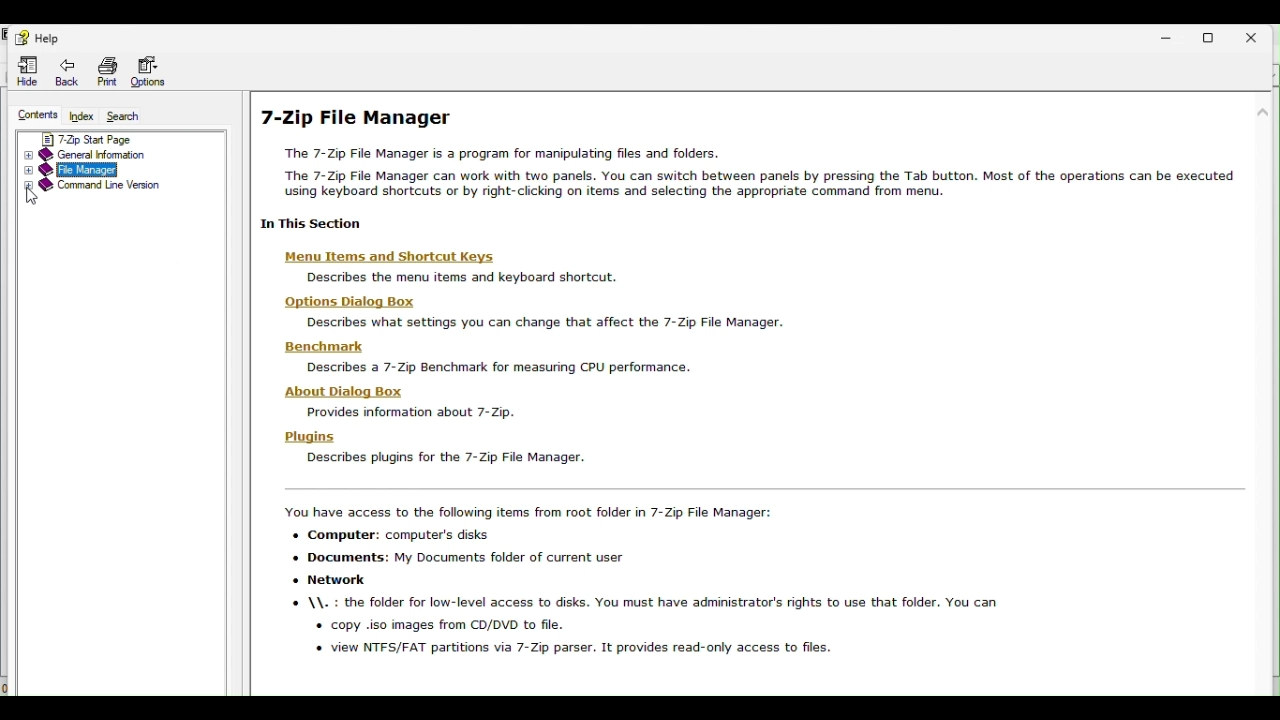 This screenshot has height=720, width=1280. Describe the element at coordinates (81, 118) in the screenshot. I see `Index` at that location.